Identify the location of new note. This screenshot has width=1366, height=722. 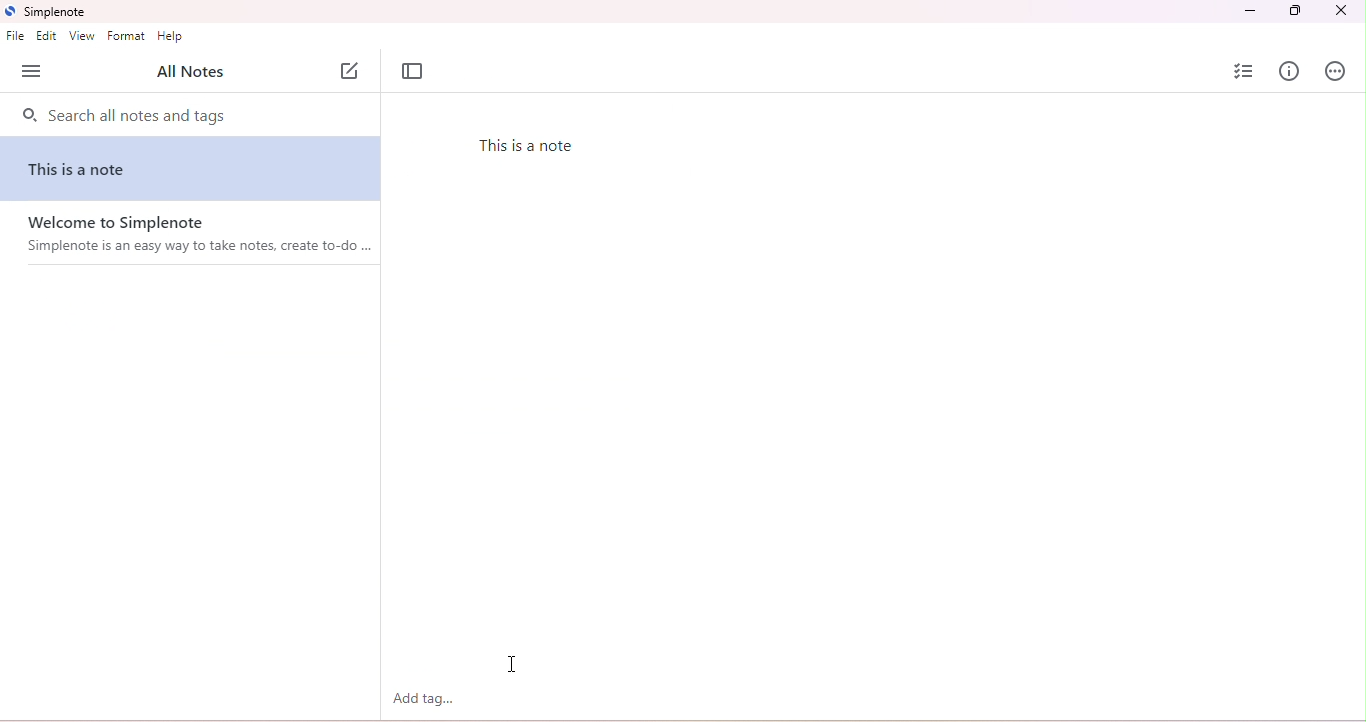
(353, 71).